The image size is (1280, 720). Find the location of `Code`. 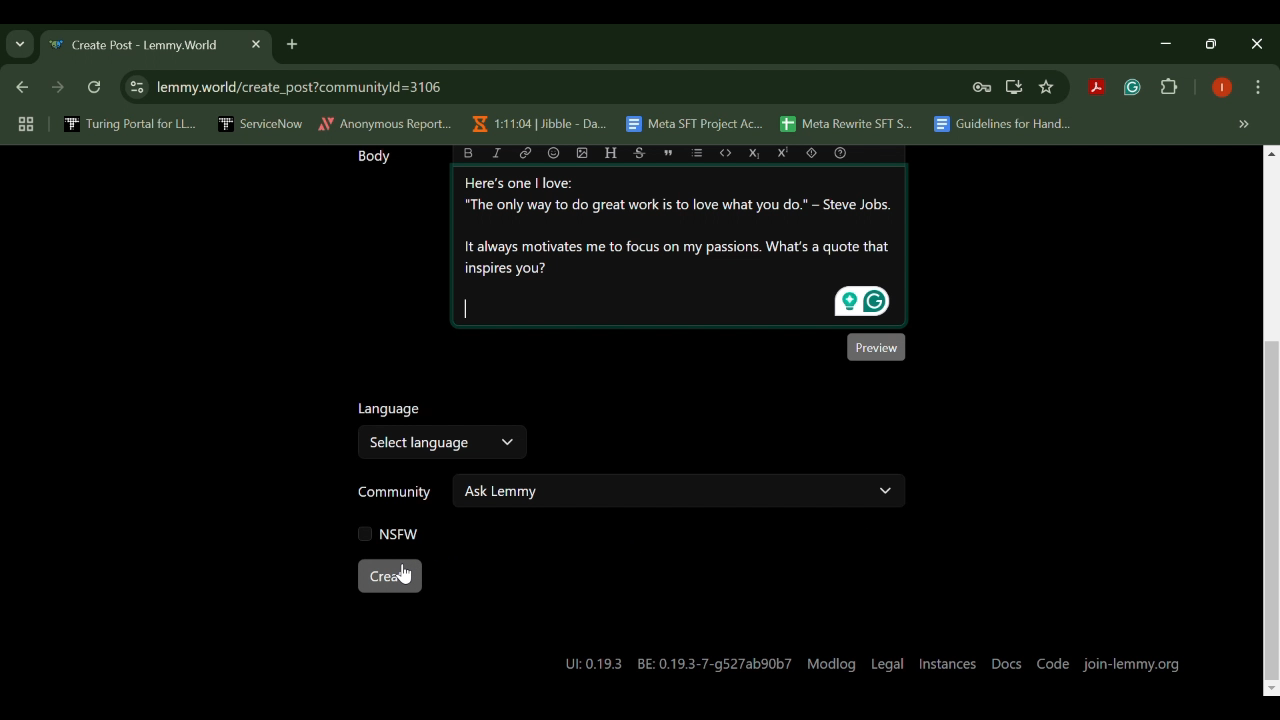

Code is located at coordinates (1054, 665).